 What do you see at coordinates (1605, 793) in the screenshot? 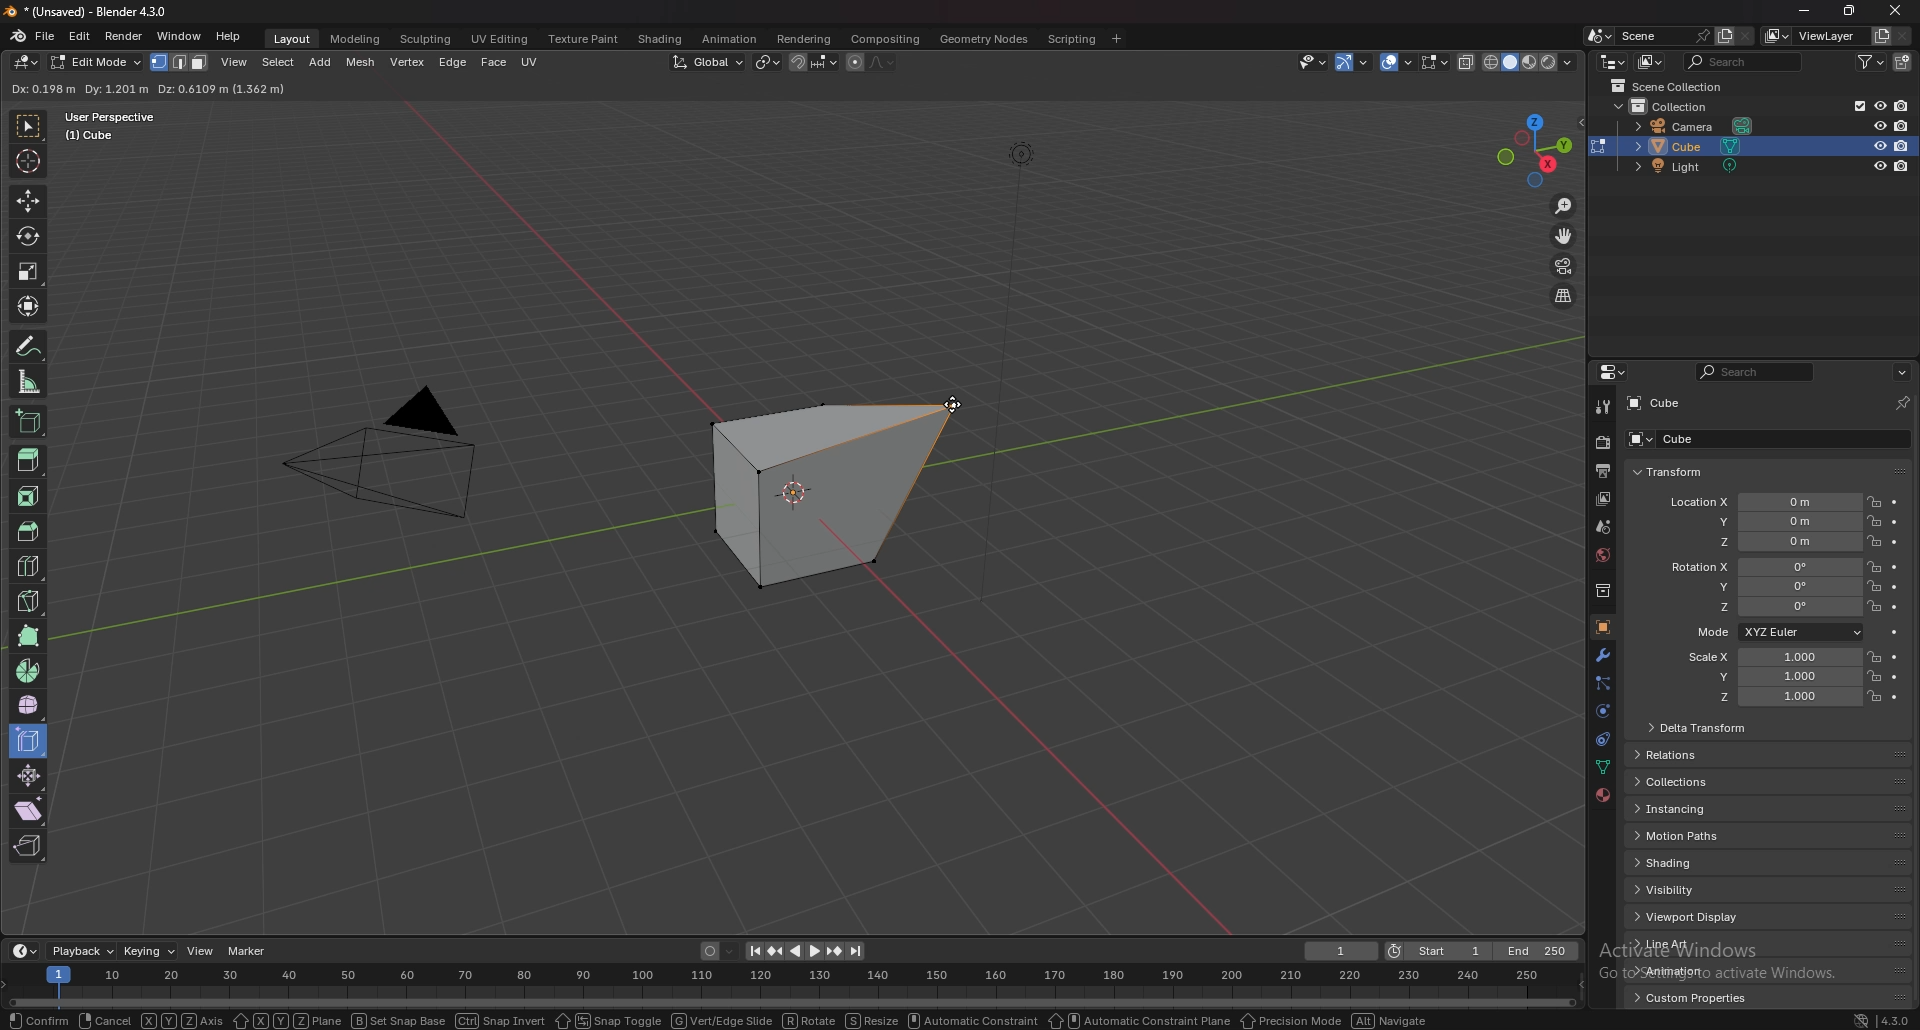
I see `material` at bounding box center [1605, 793].